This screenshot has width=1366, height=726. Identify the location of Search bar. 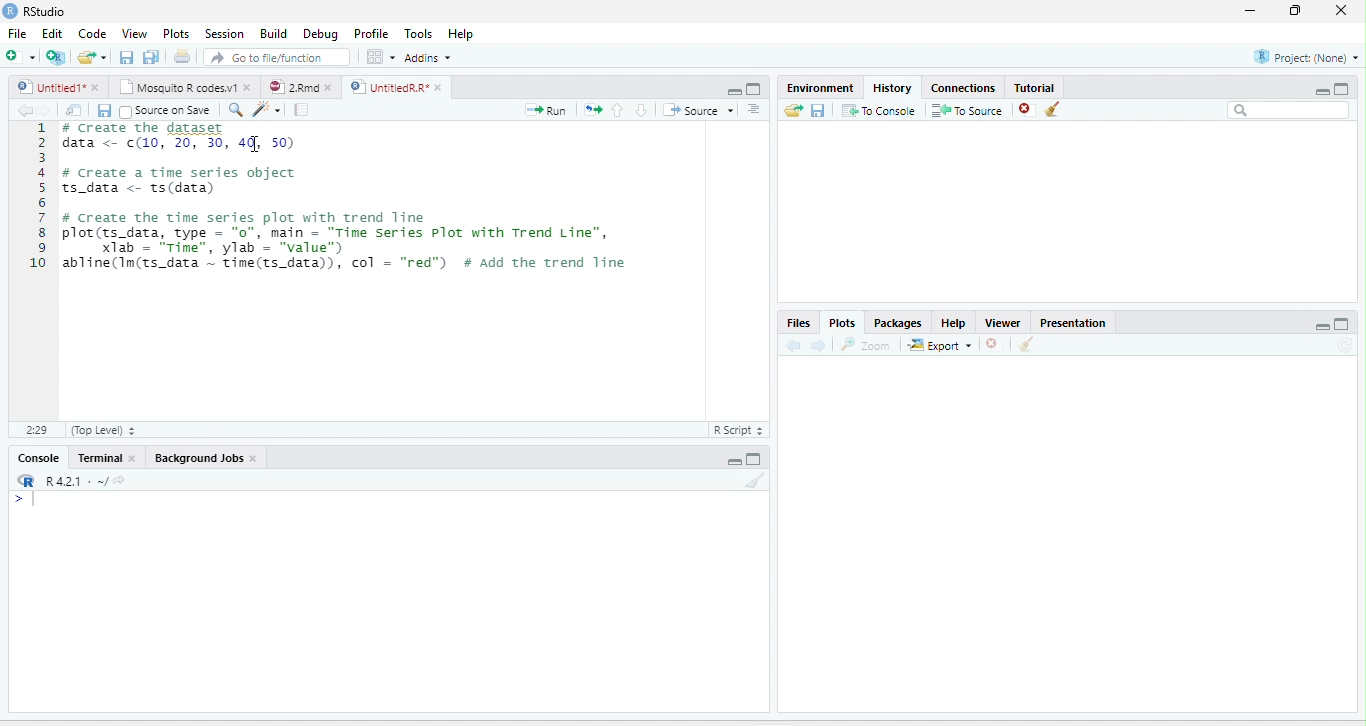
(1288, 110).